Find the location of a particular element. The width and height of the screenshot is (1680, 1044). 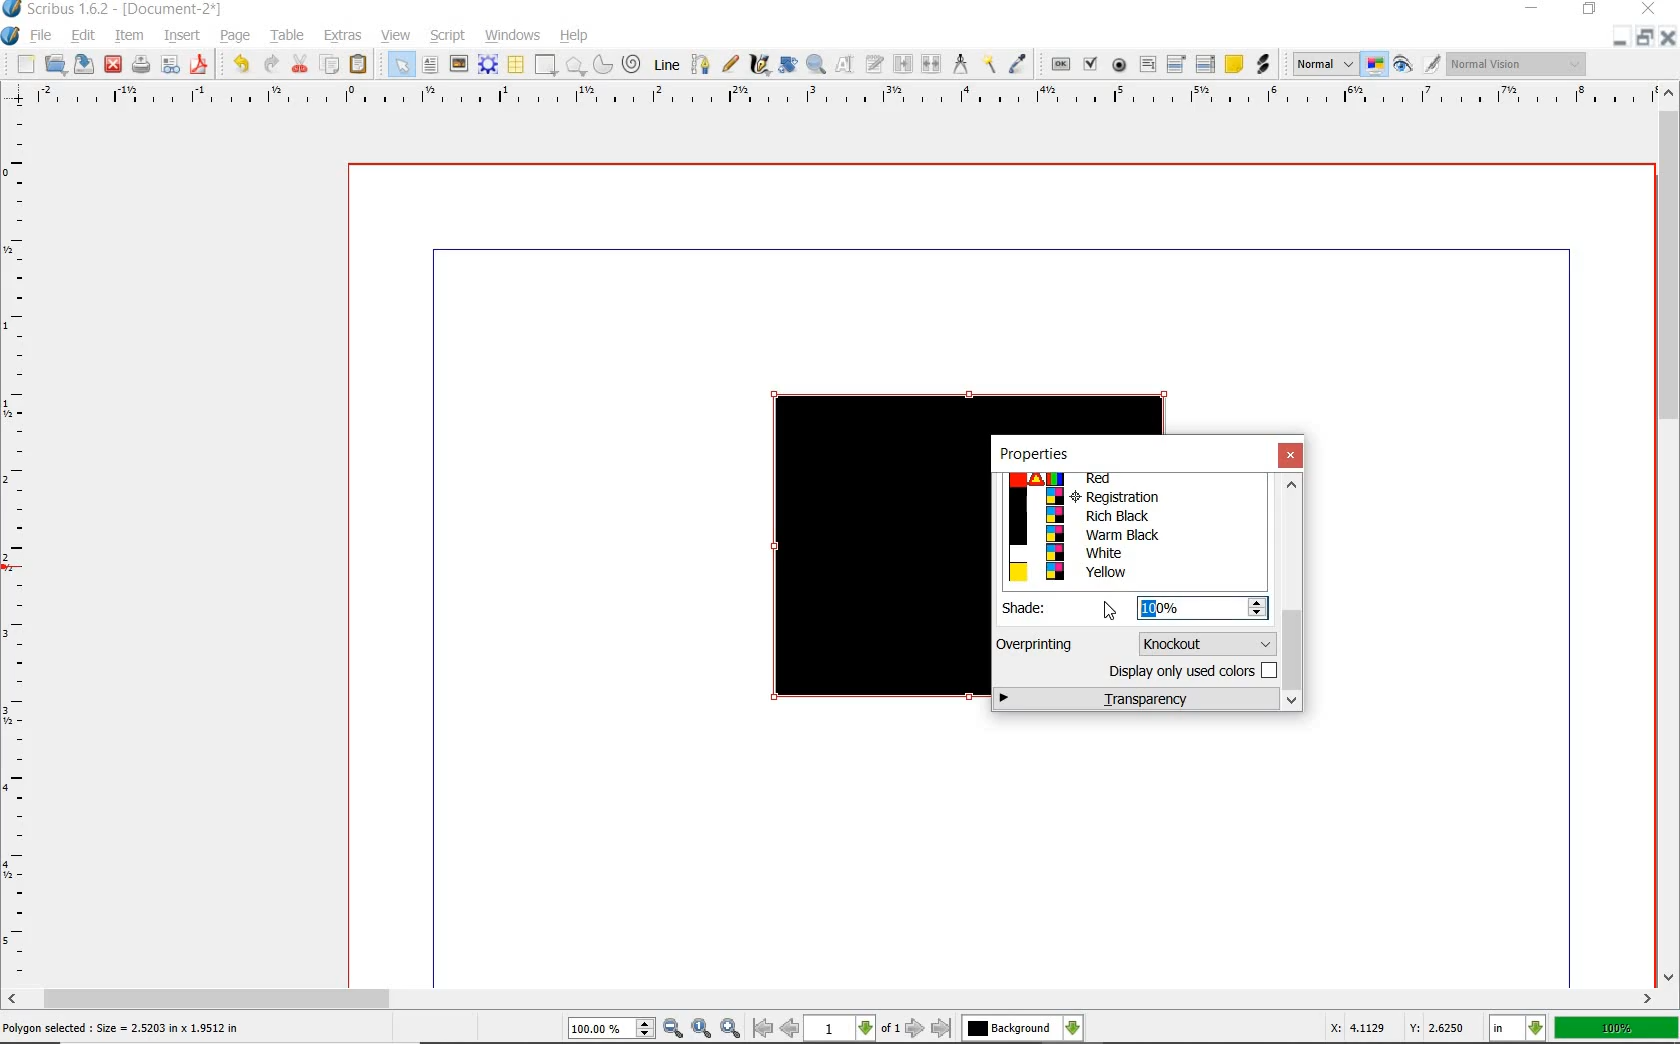

line is located at coordinates (667, 64).